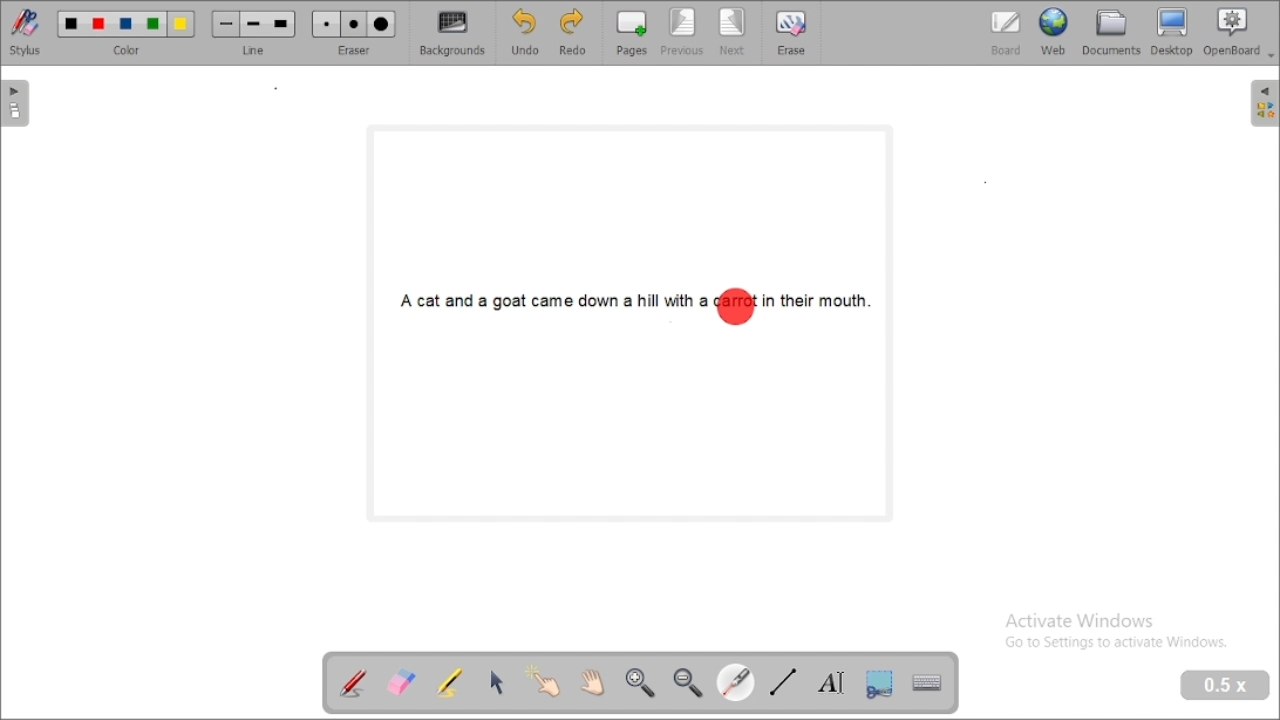  Describe the element at coordinates (1272, 56) in the screenshot. I see `Dropdown` at that location.